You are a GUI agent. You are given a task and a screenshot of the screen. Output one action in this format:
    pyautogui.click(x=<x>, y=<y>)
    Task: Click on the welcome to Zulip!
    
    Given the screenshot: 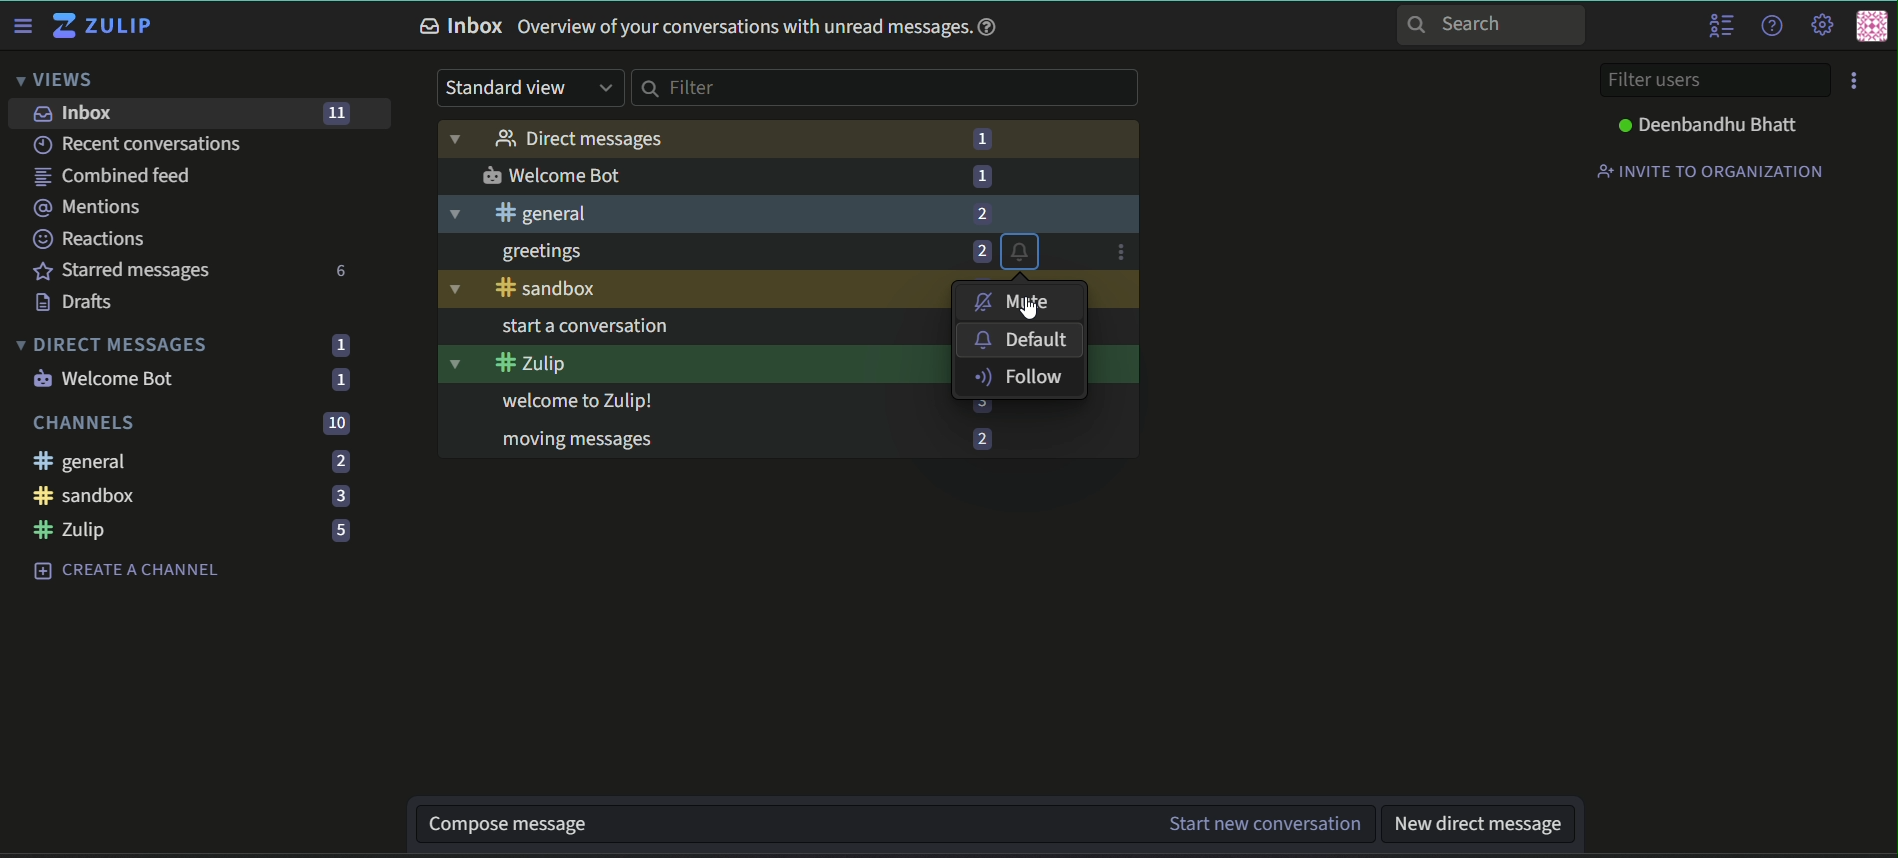 What is the action you would take?
    pyautogui.click(x=718, y=401)
    